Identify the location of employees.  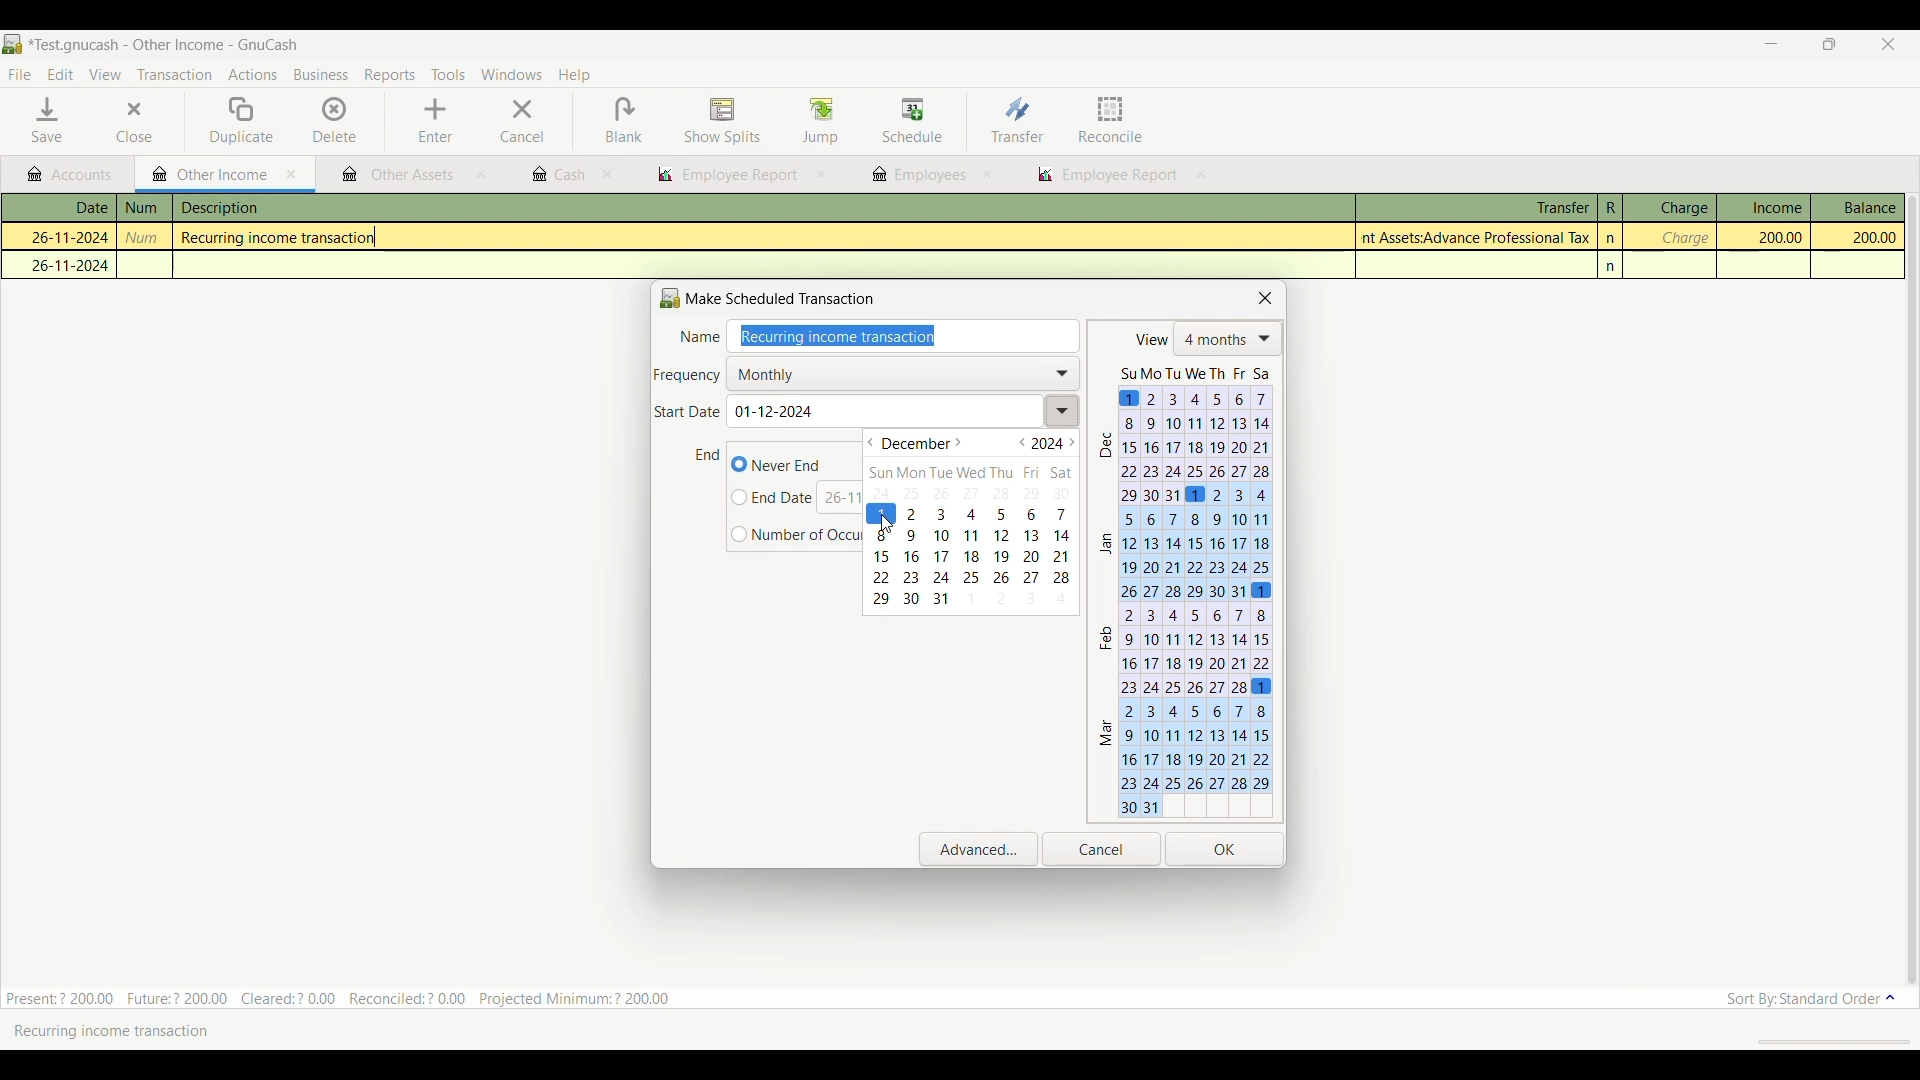
(917, 175).